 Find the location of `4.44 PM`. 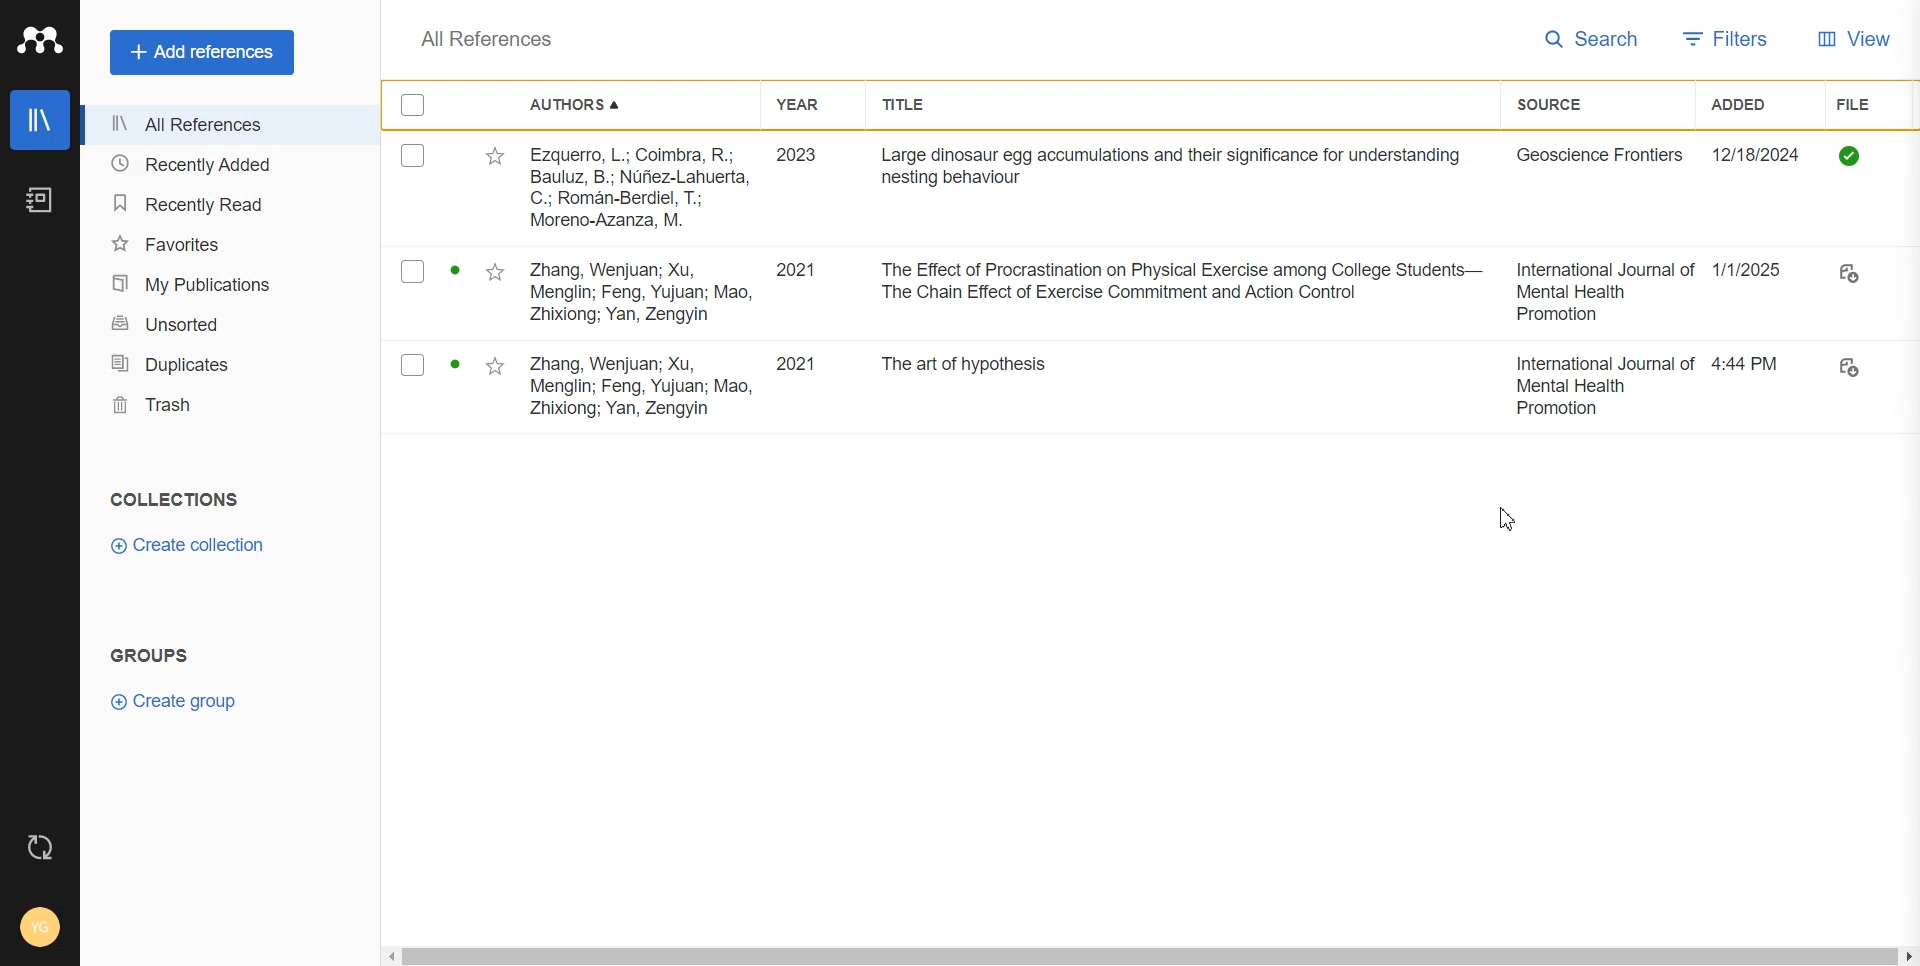

4.44 PM is located at coordinates (1756, 370).